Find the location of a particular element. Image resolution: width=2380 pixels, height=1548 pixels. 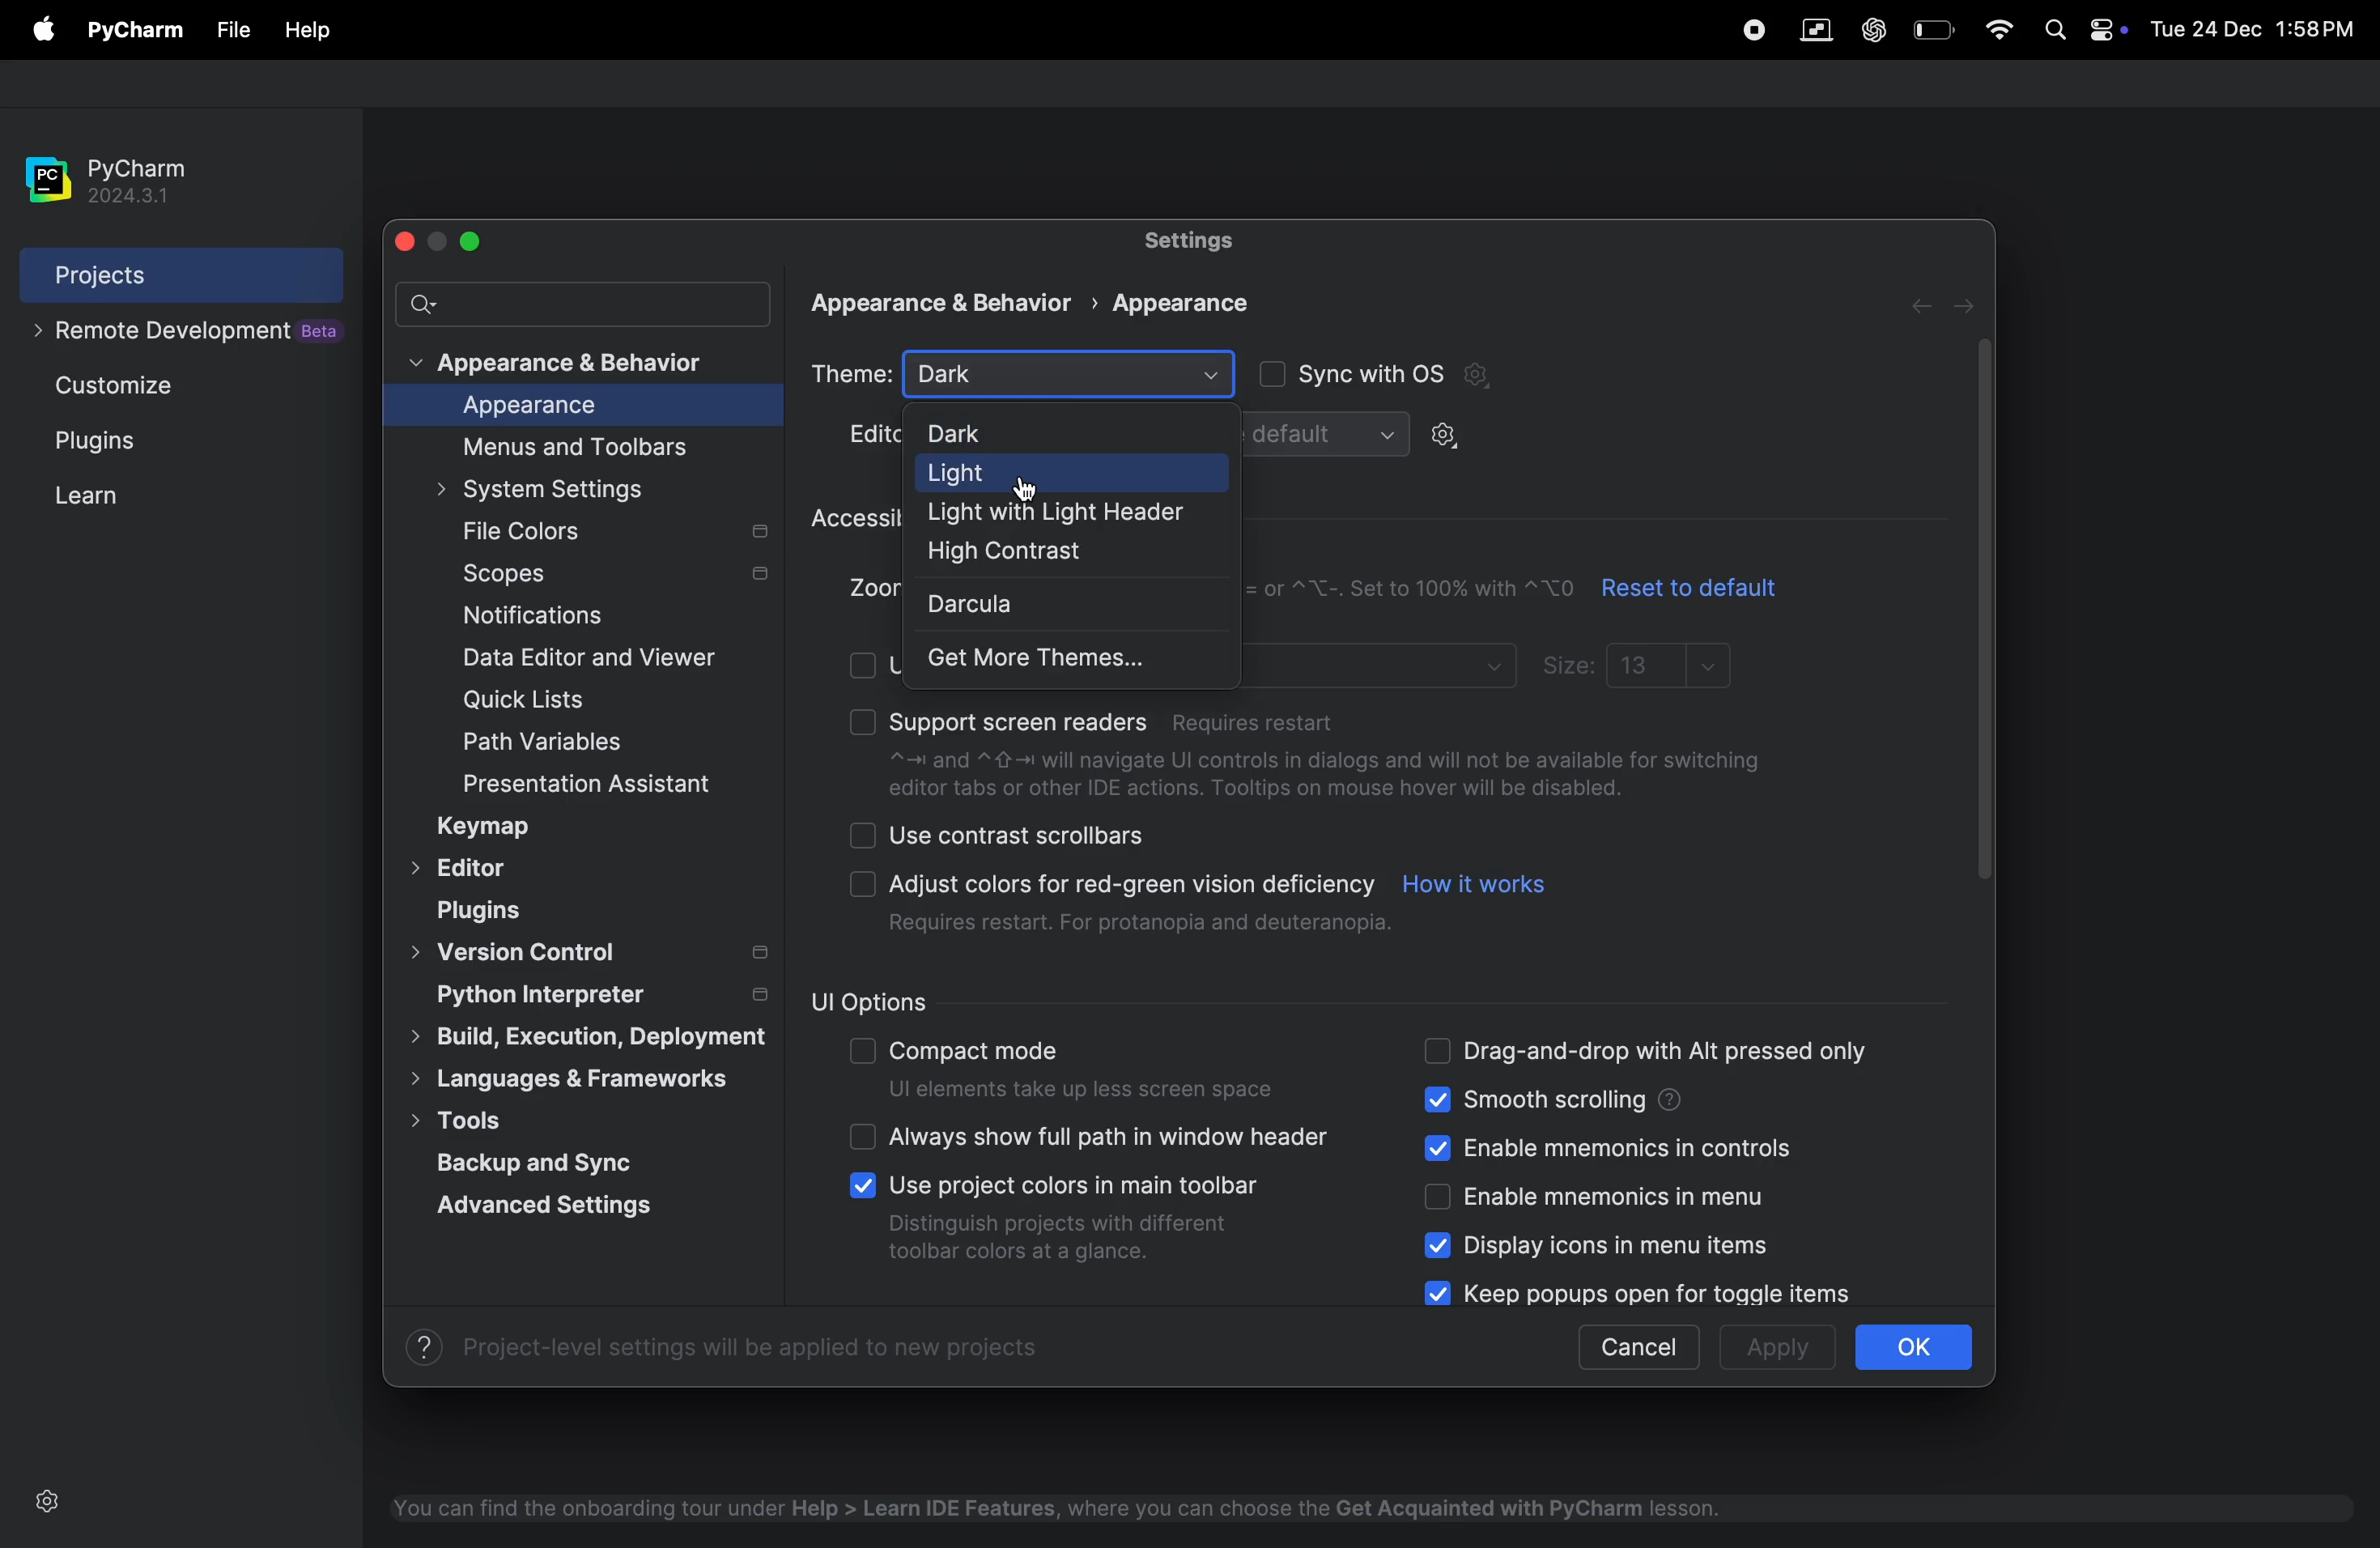

Requires restart. For protanopia and deuteranopia. is located at coordinates (1130, 926).